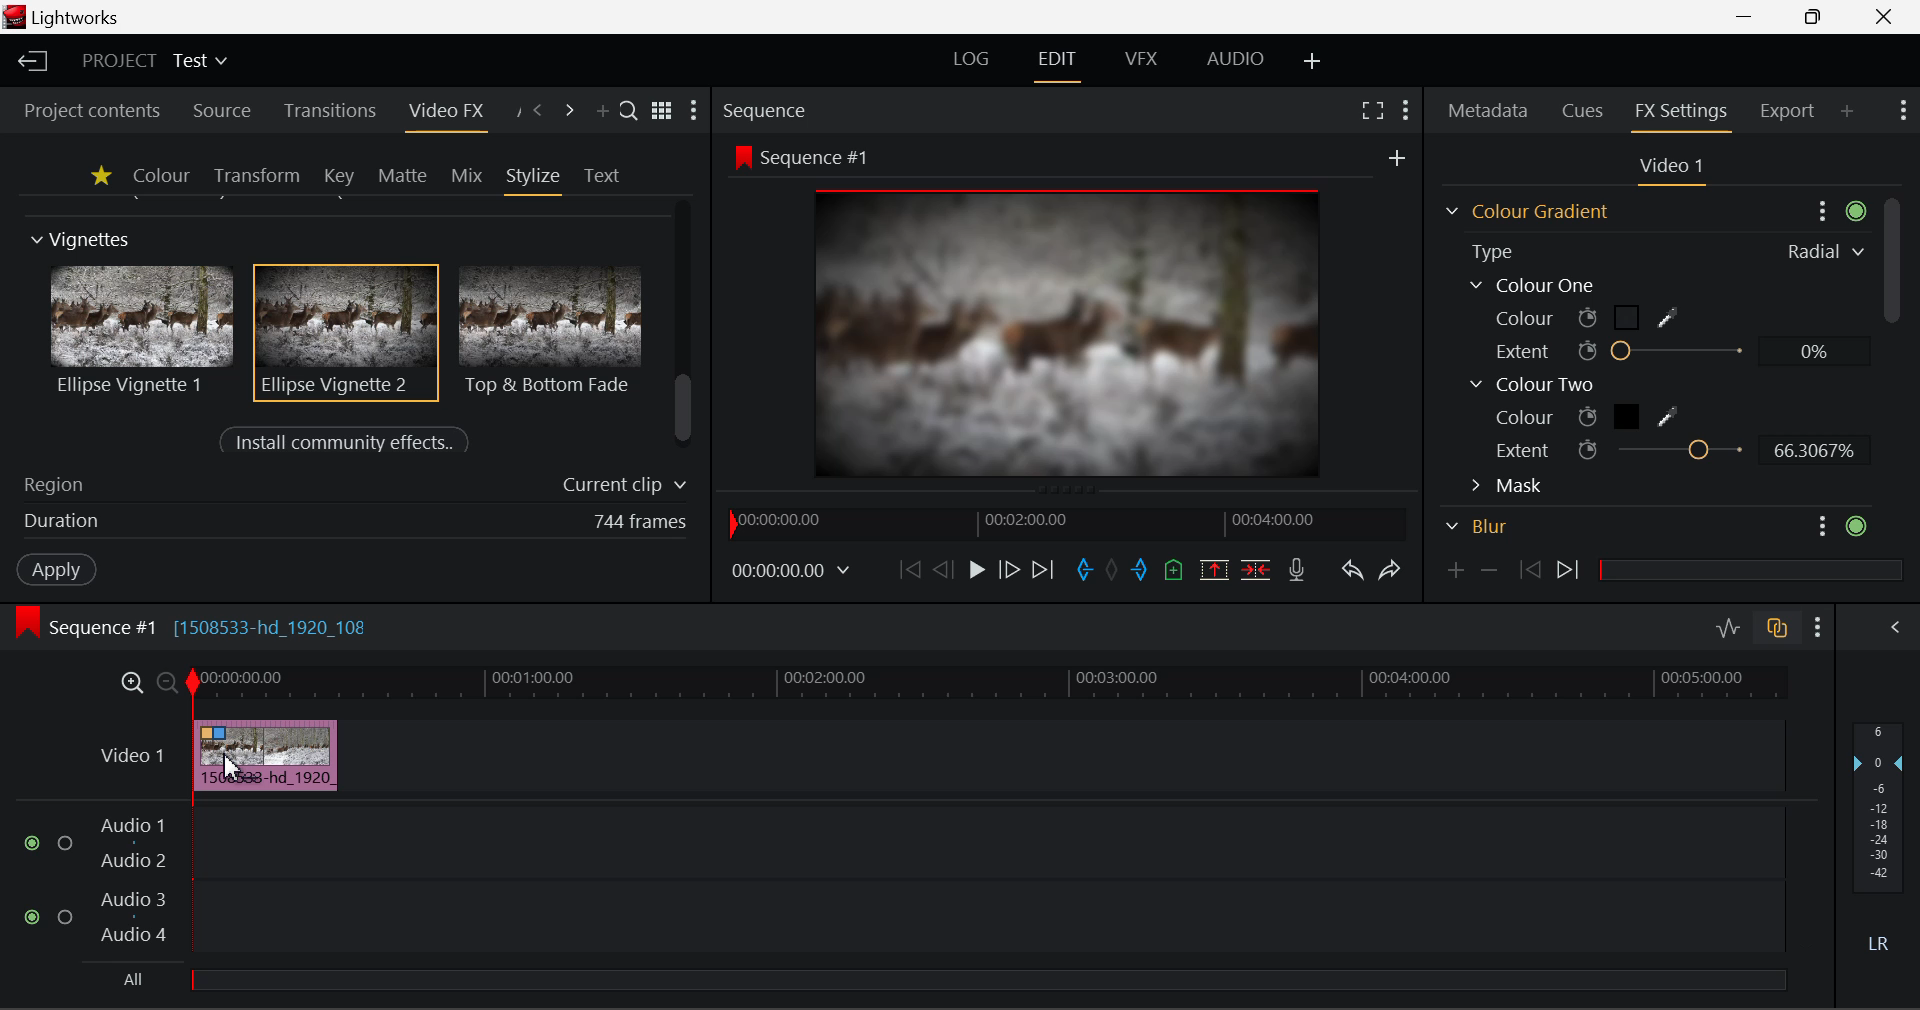 This screenshot has height=1010, width=1920. I want to click on VFX Layout, so click(1142, 62).